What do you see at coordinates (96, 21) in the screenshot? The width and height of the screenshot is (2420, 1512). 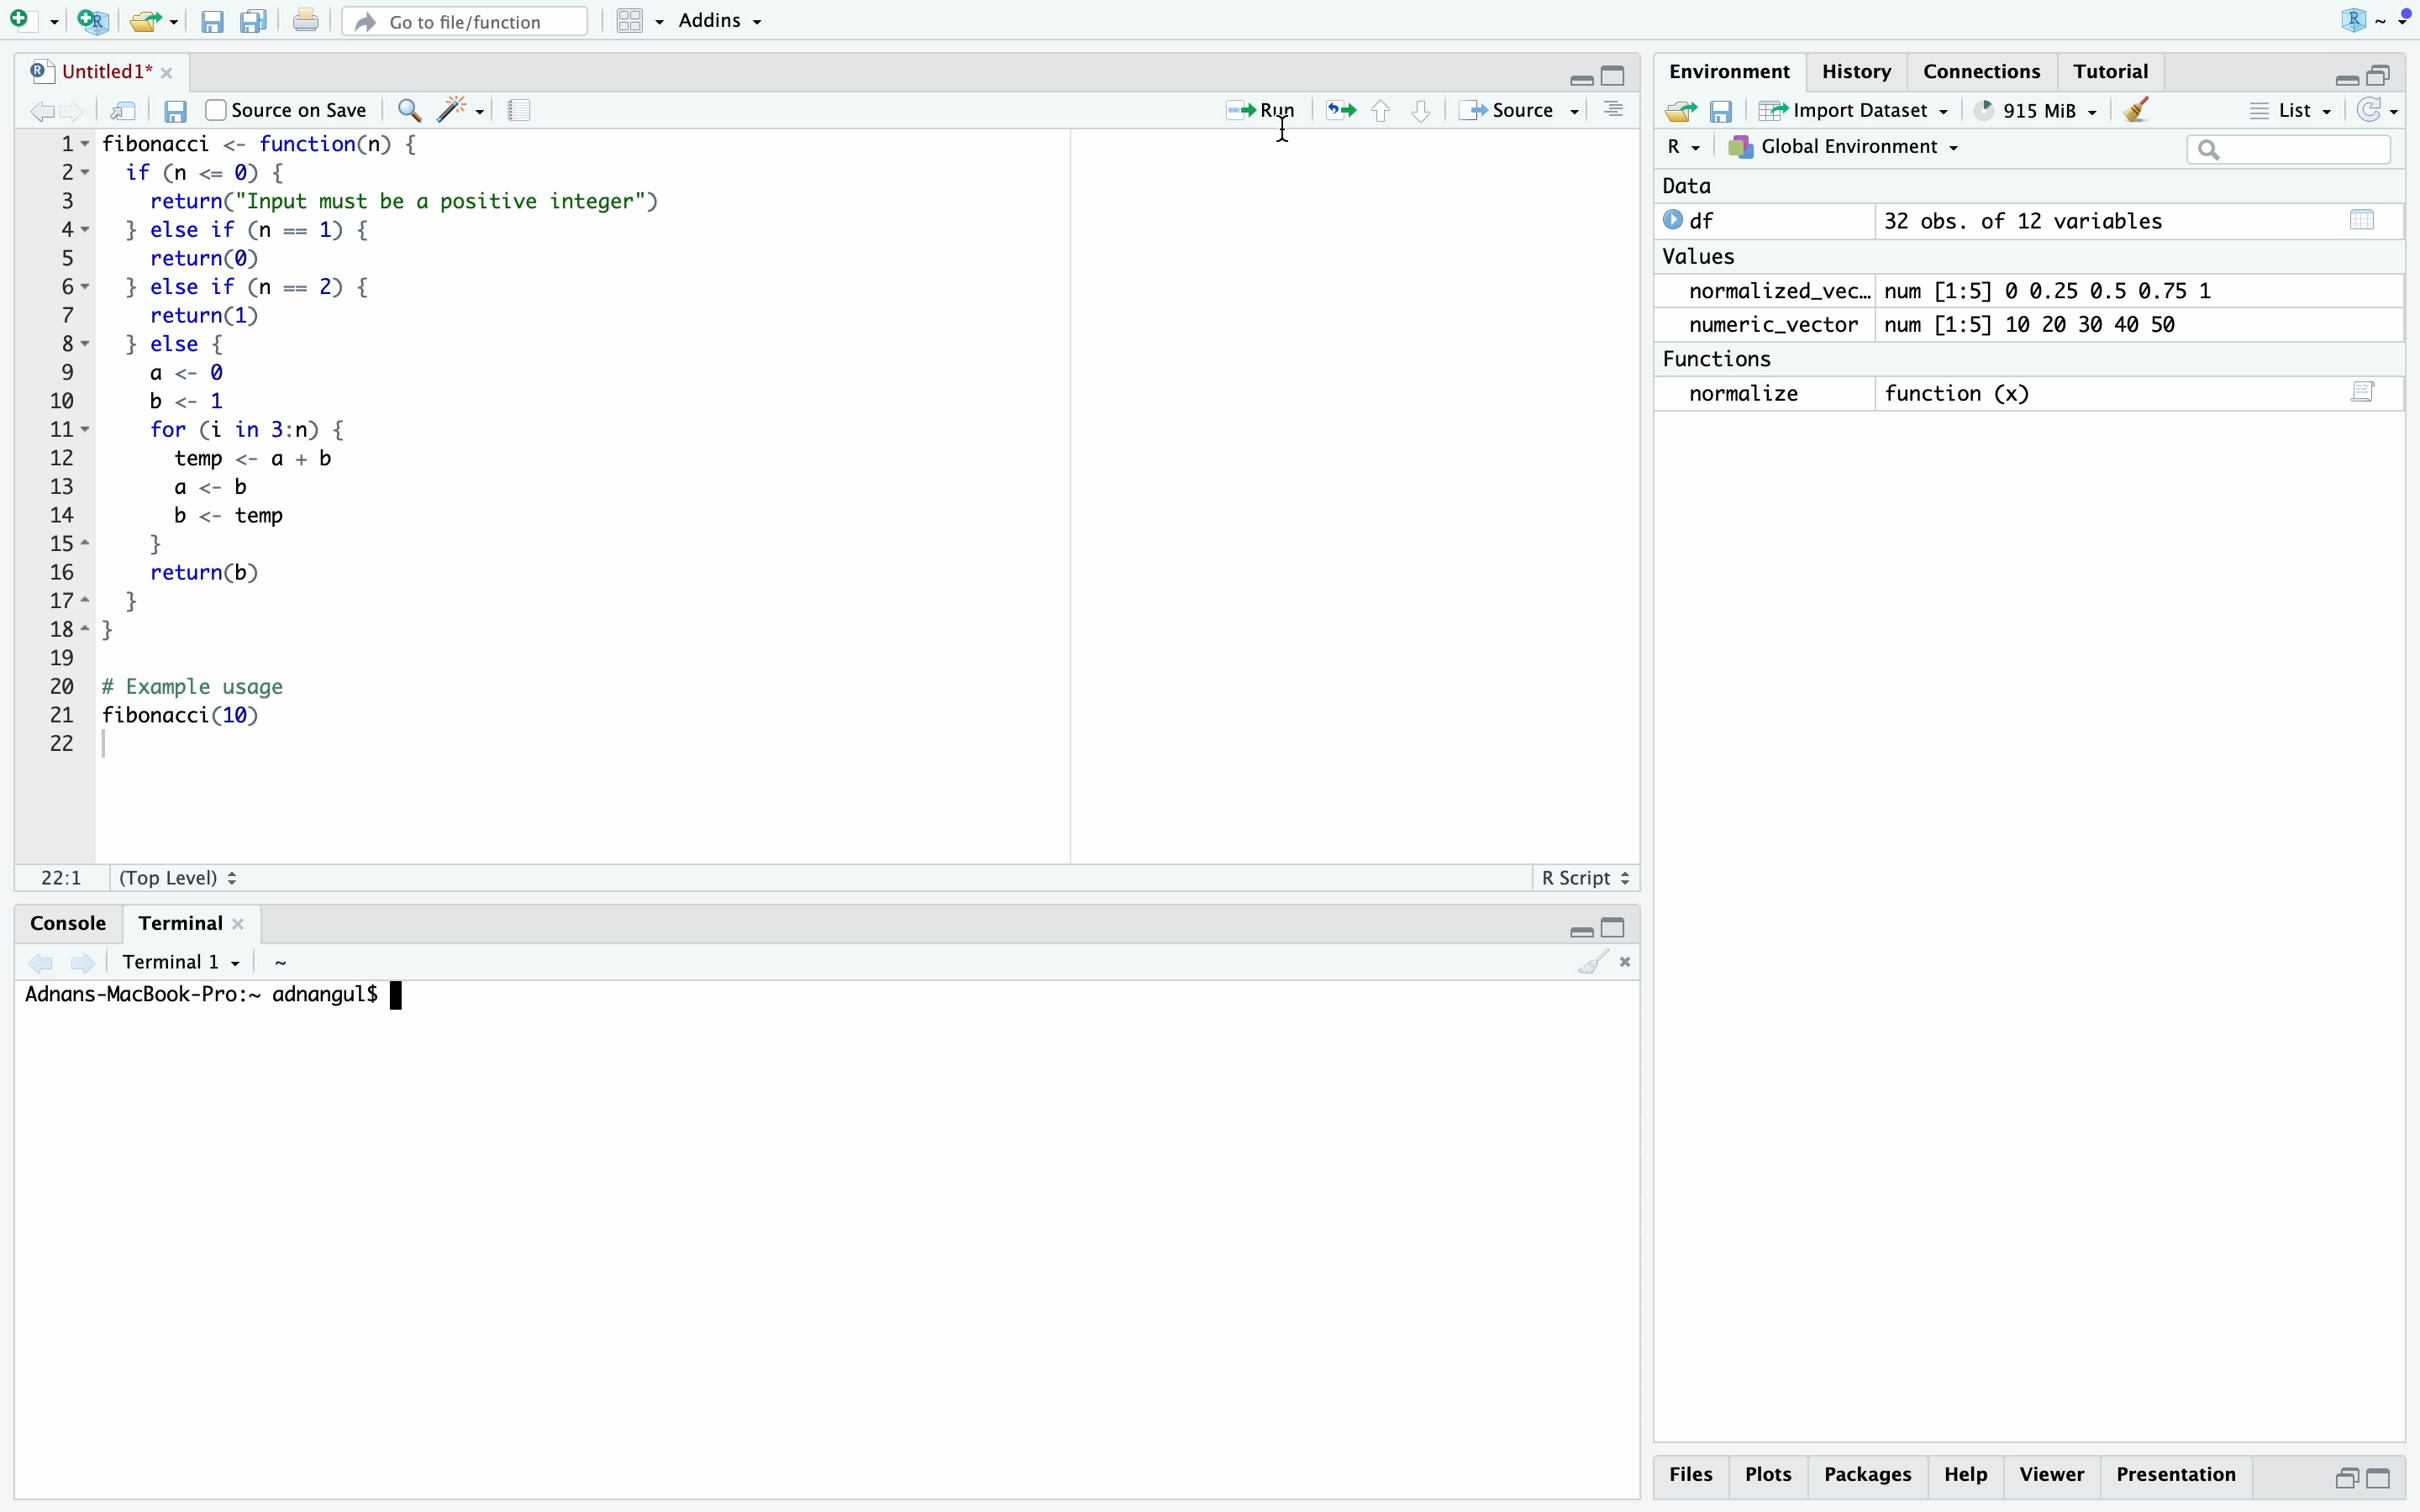 I see `create a project` at bounding box center [96, 21].